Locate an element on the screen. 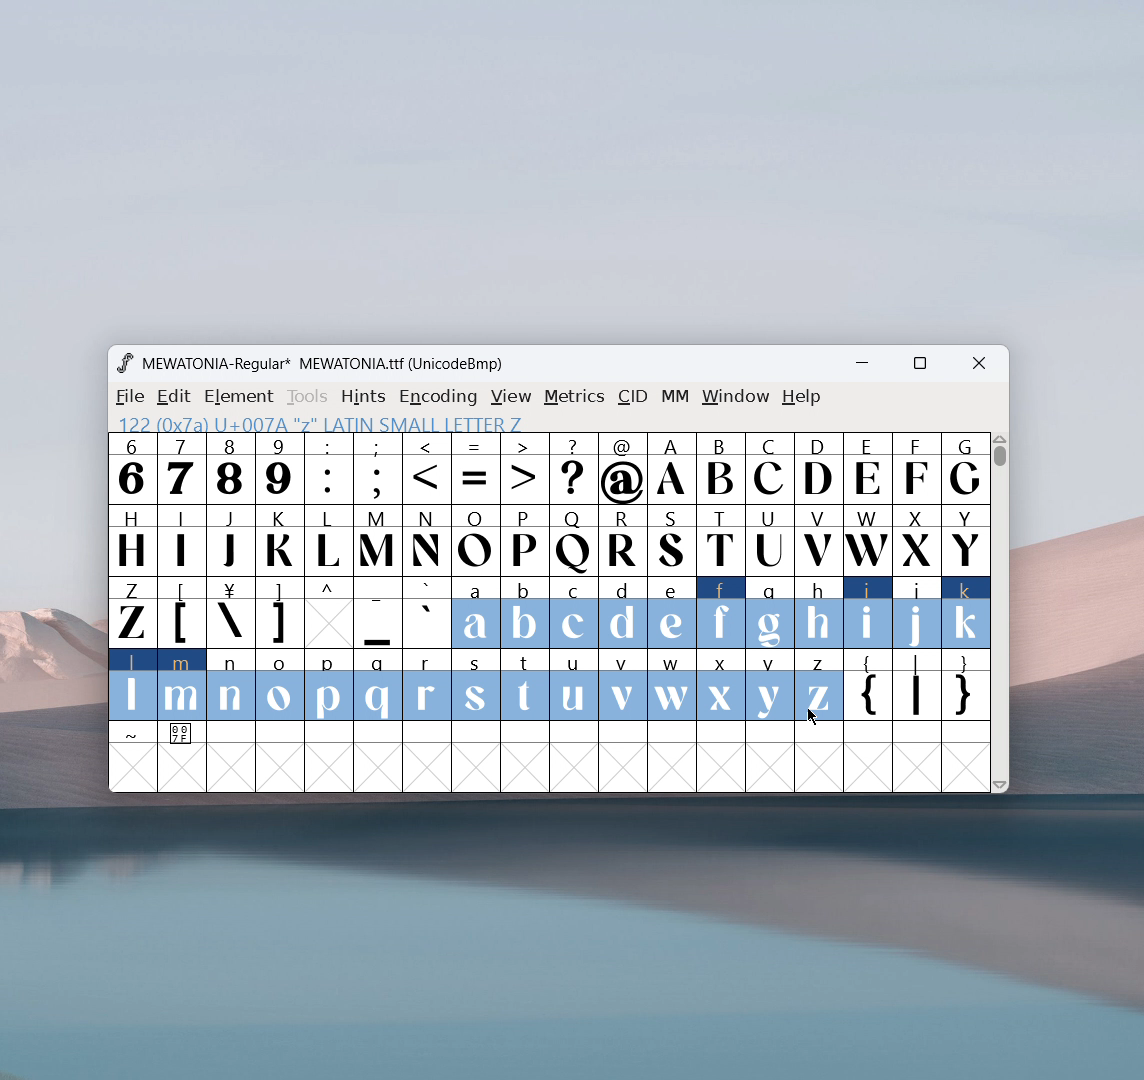 This screenshot has height=1080, width=1144. MM is located at coordinates (676, 398).